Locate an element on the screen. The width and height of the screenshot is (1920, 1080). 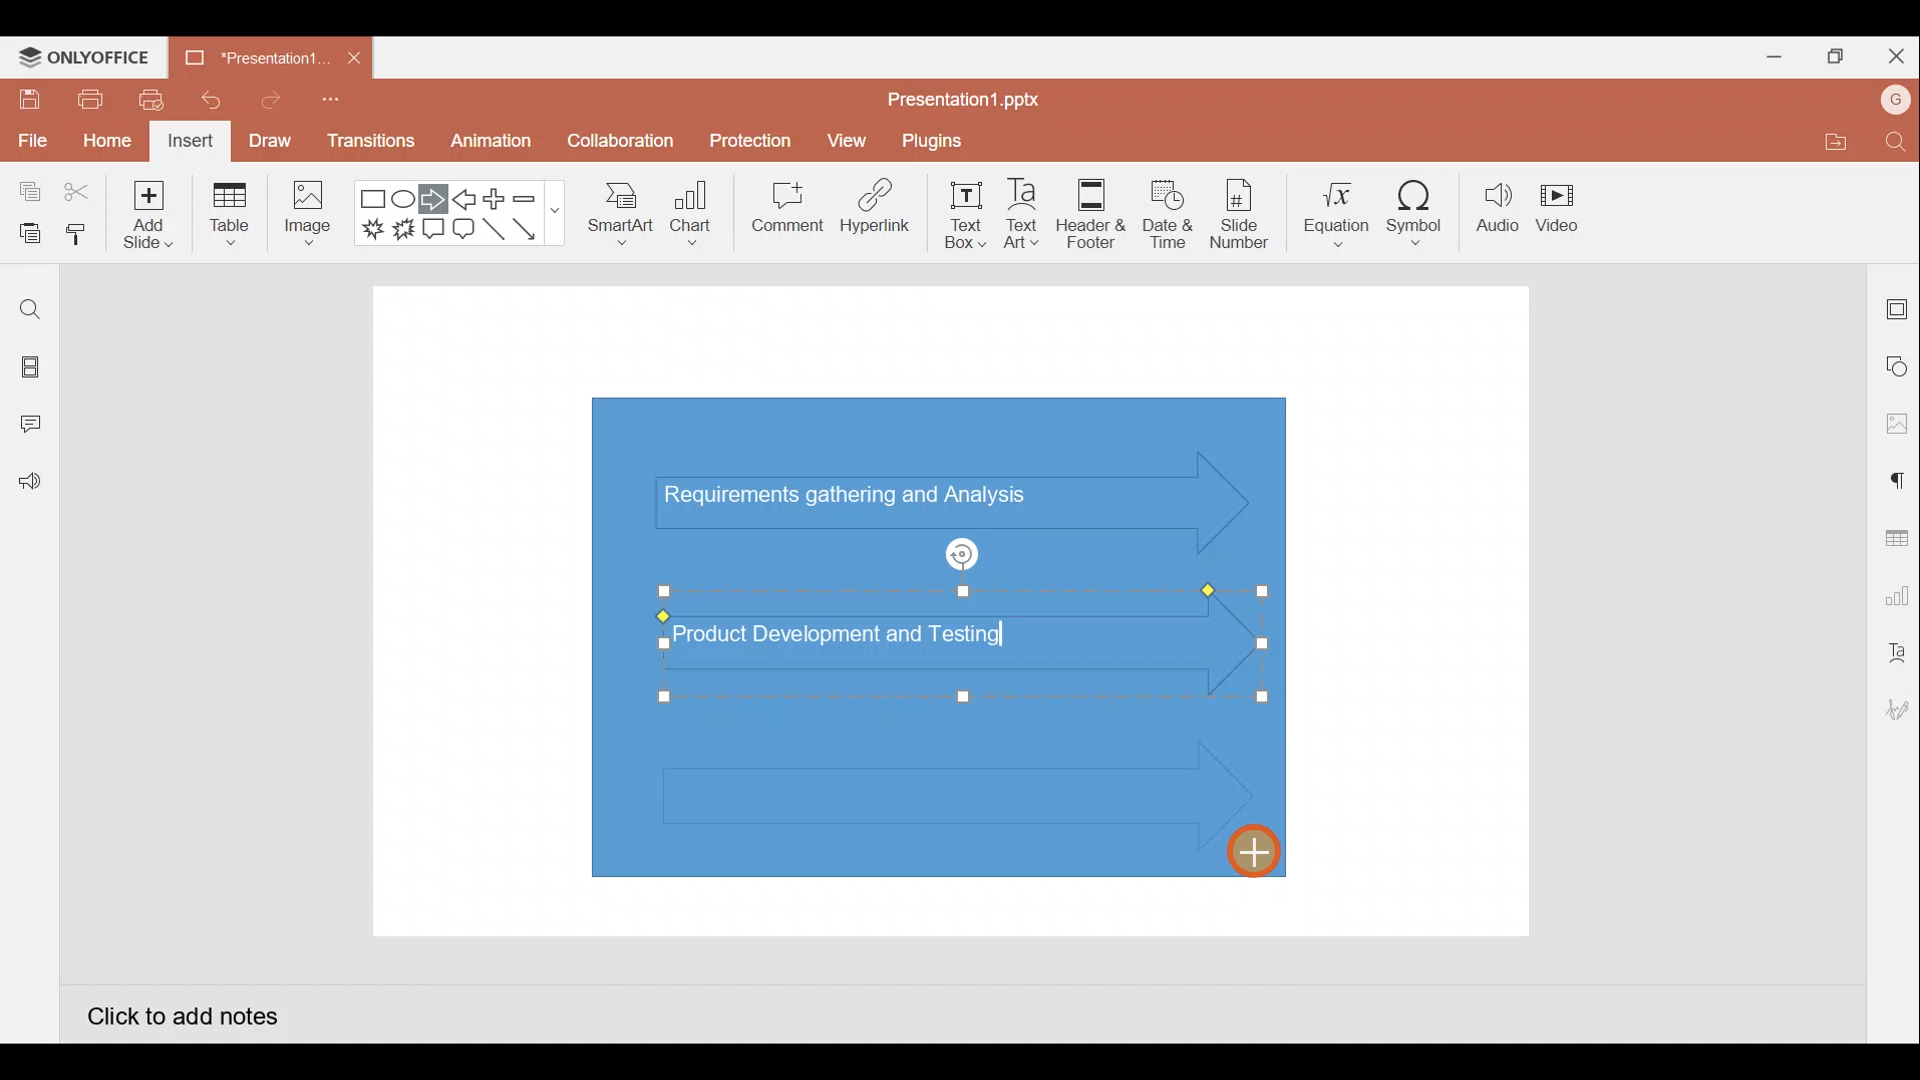
Open file location is located at coordinates (1832, 141).